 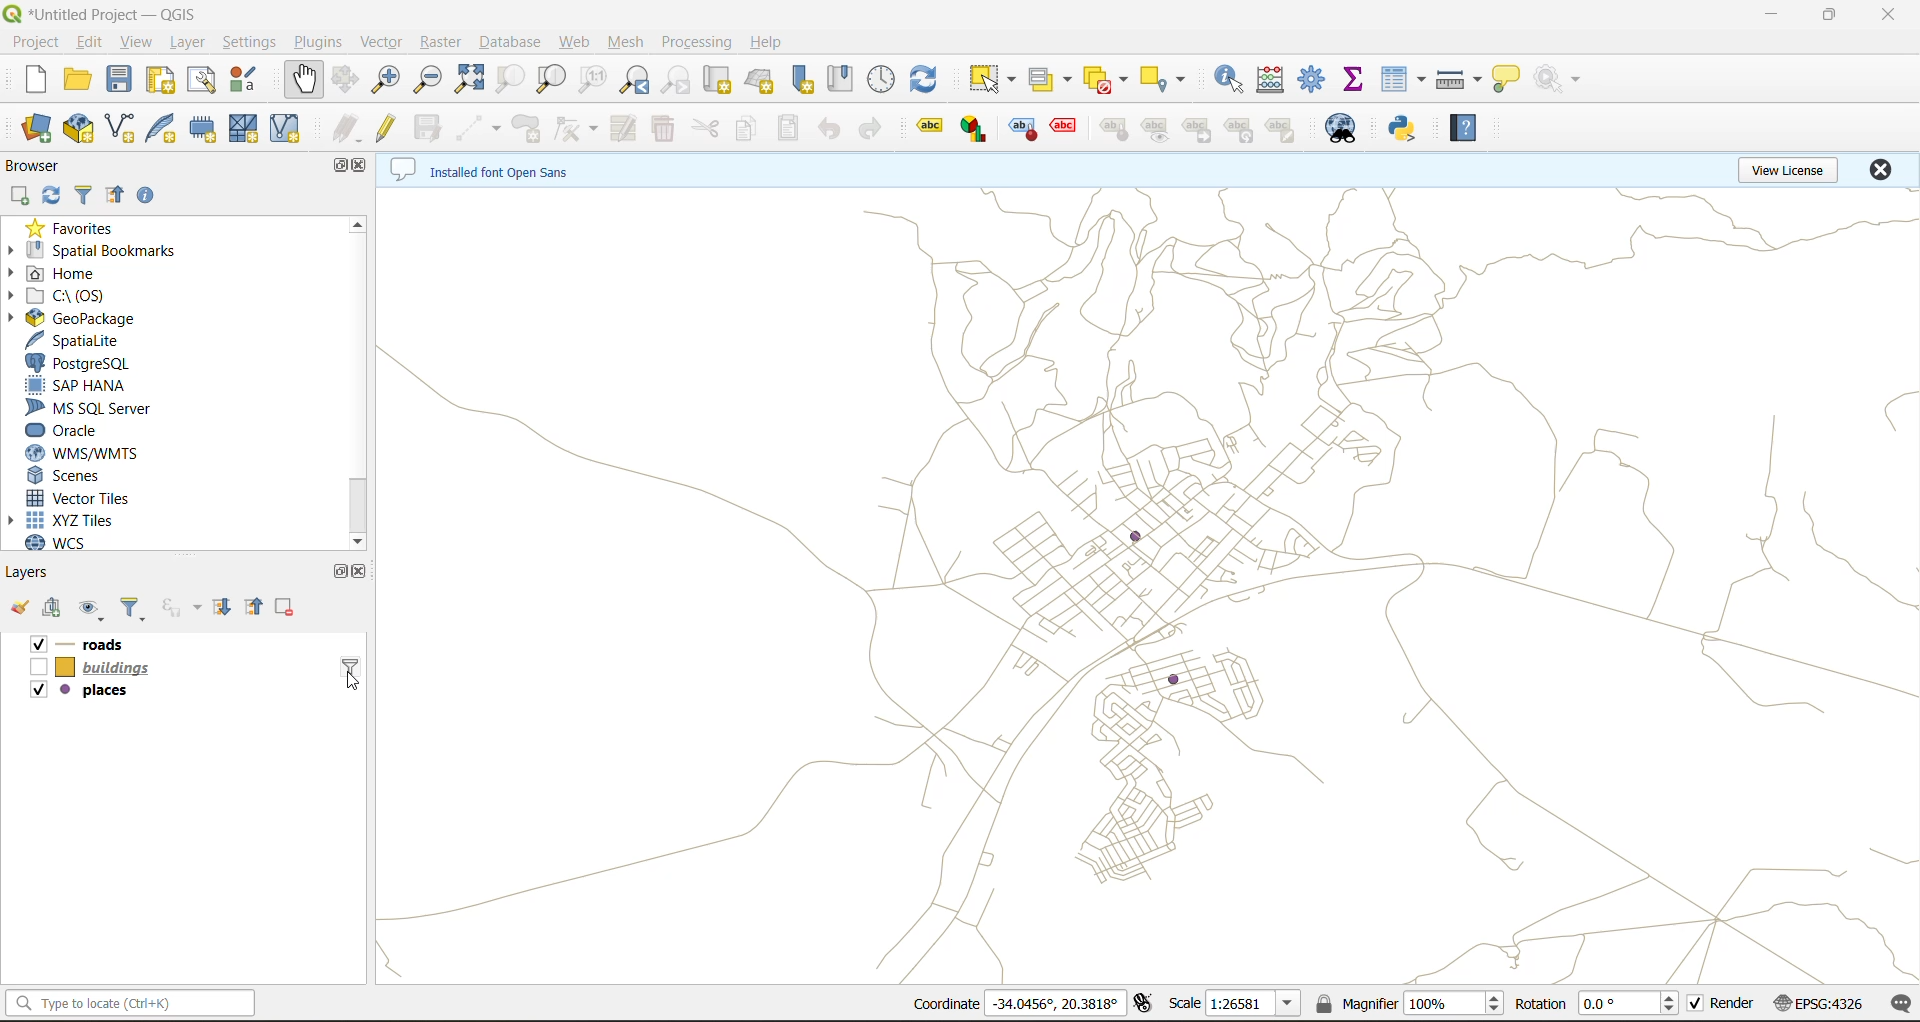 I want to click on show spatial bookmark, so click(x=847, y=78).